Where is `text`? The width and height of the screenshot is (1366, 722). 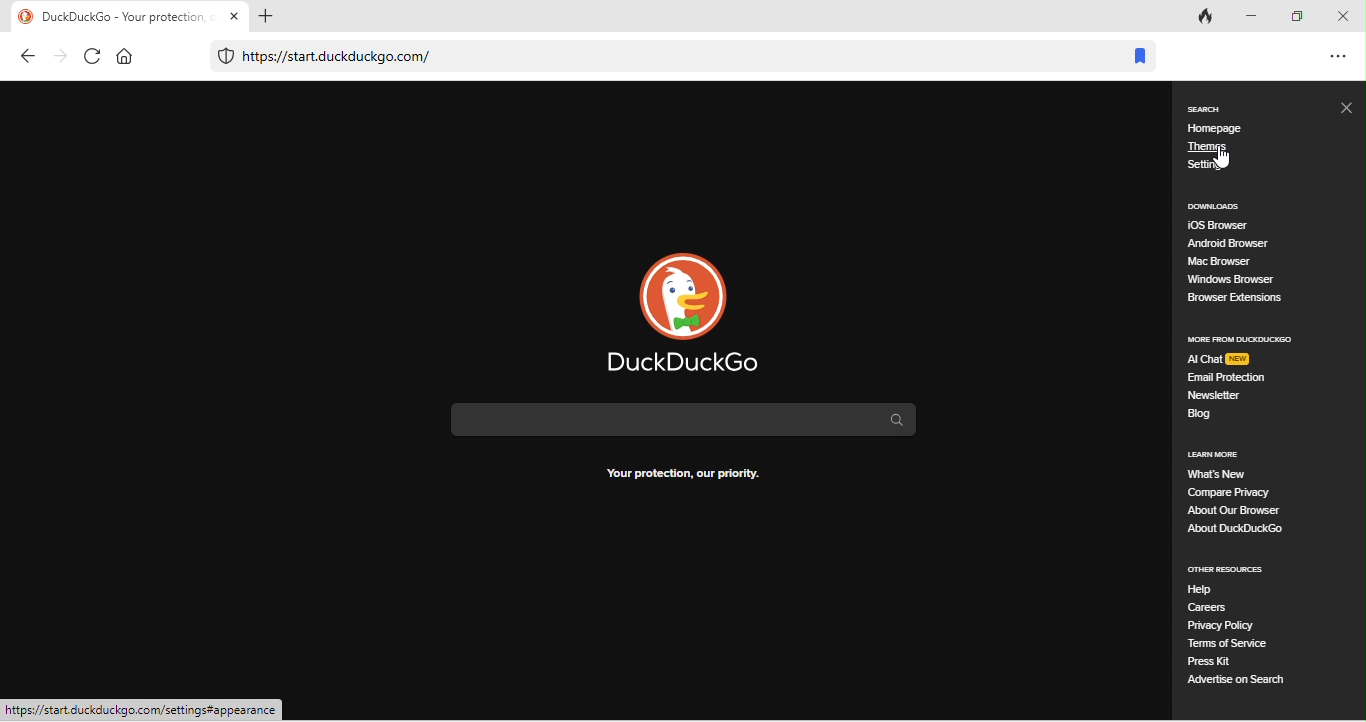 text is located at coordinates (684, 475).